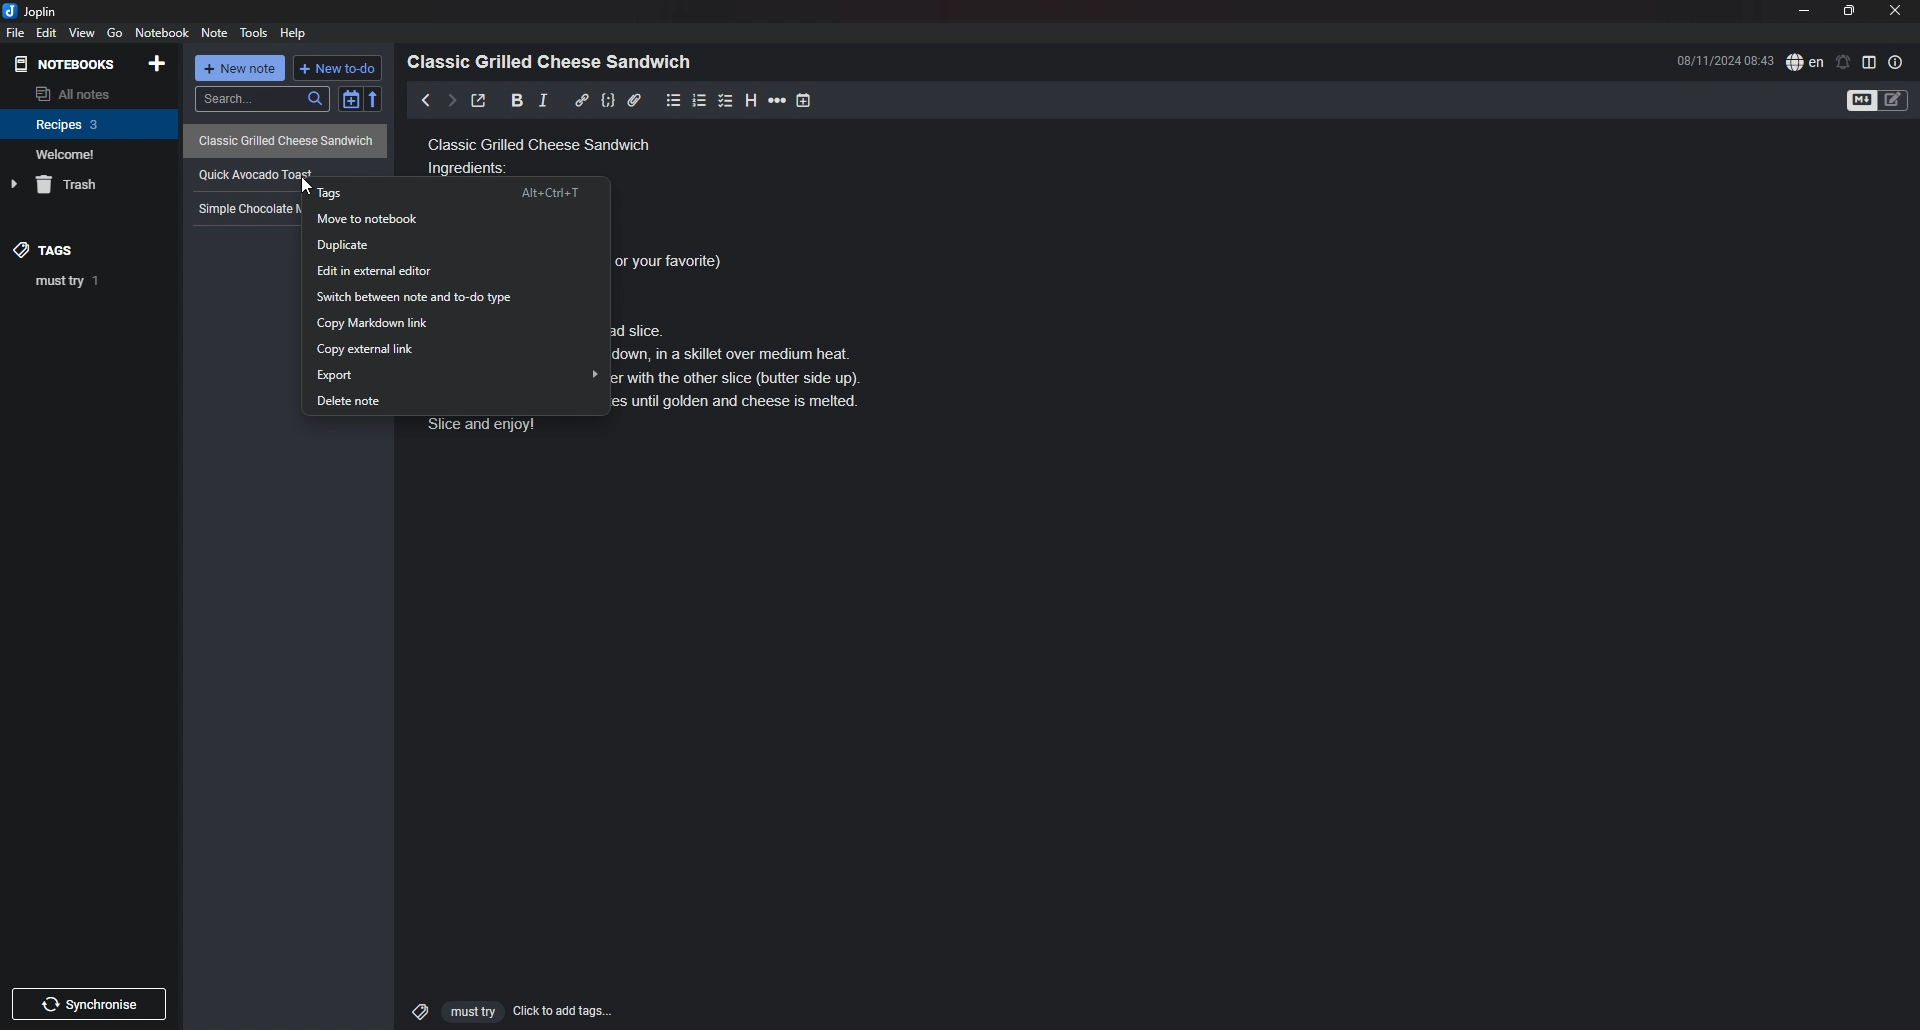 This screenshot has height=1030, width=1920. Describe the element at coordinates (607, 100) in the screenshot. I see `code` at that location.